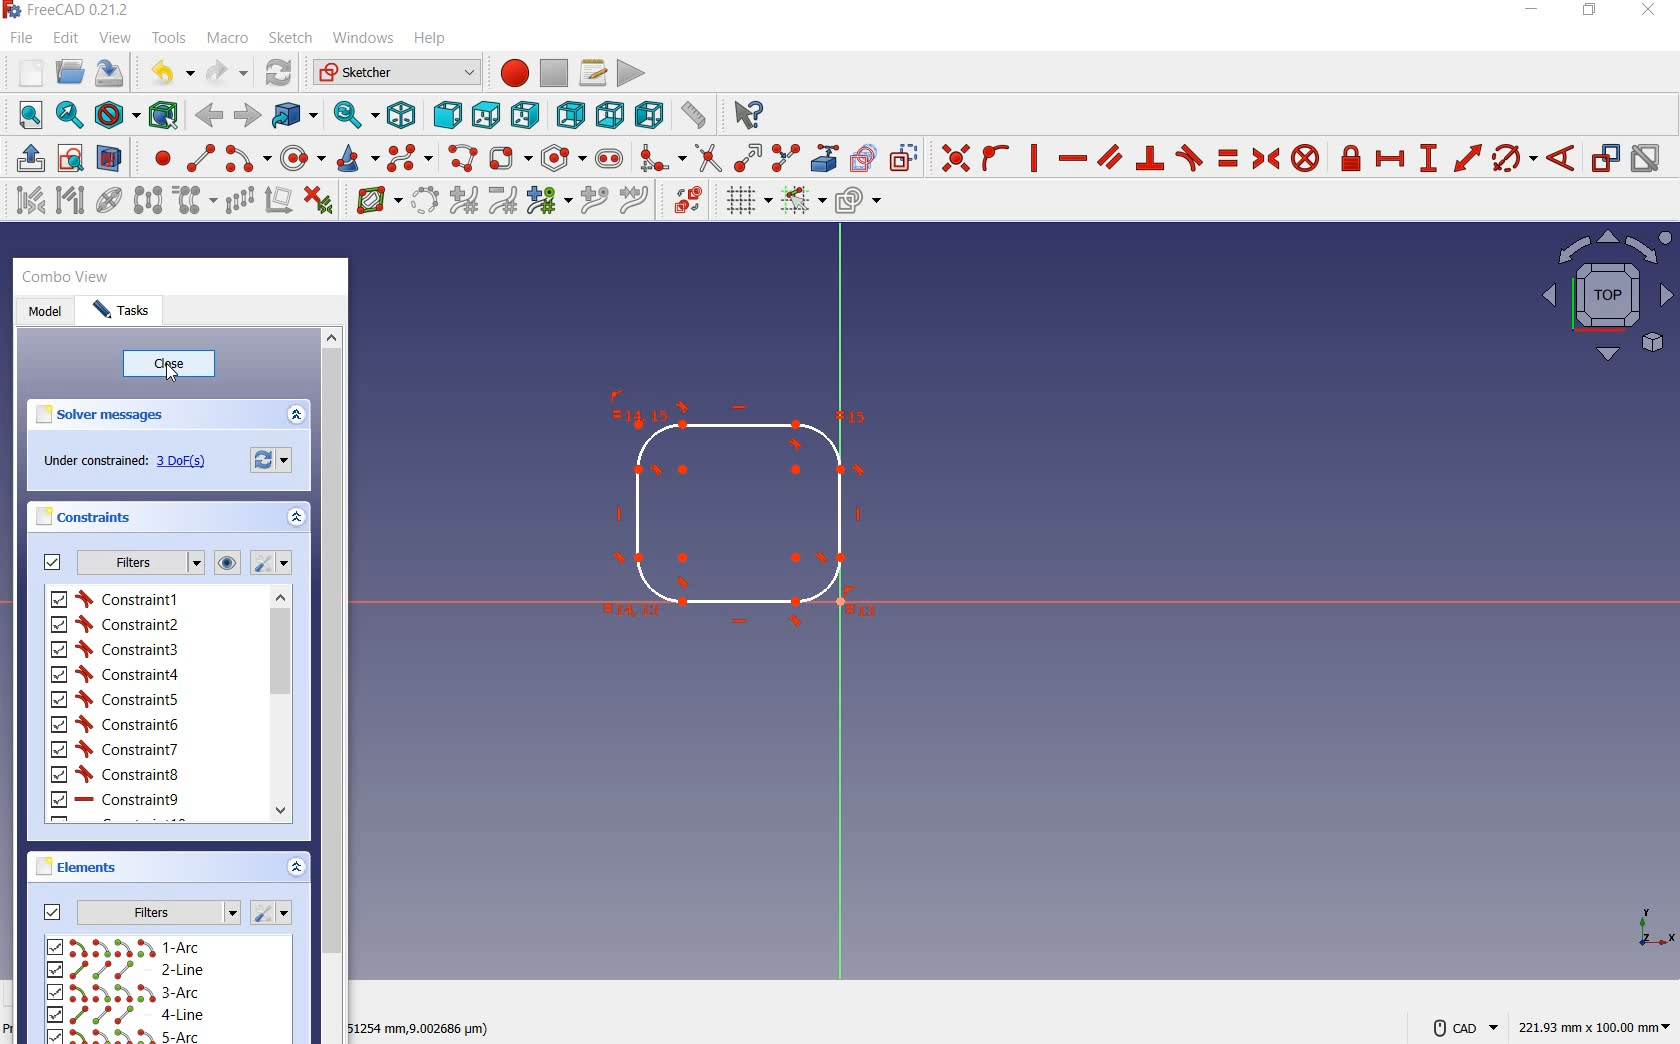 The image size is (1680, 1044). Describe the element at coordinates (70, 117) in the screenshot. I see `fit selection` at that location.